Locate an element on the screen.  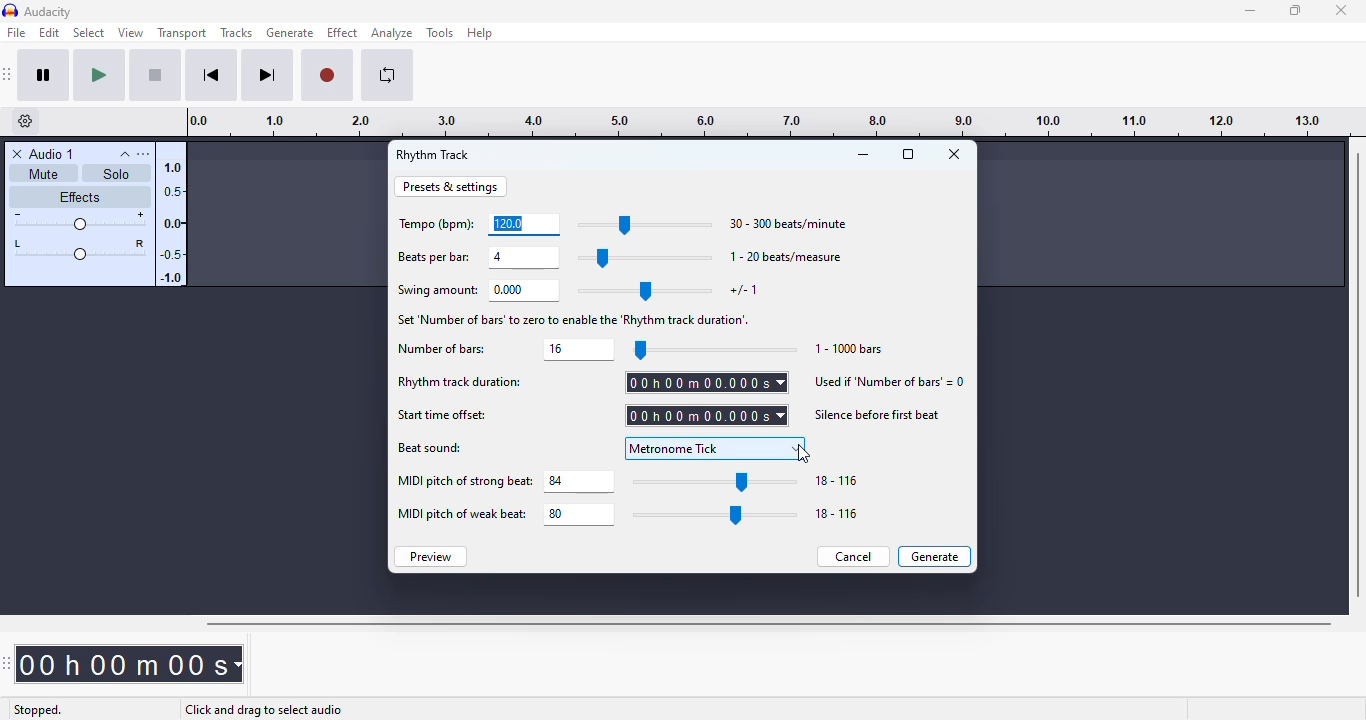
beats per bar is located at coordinates (435, 257).